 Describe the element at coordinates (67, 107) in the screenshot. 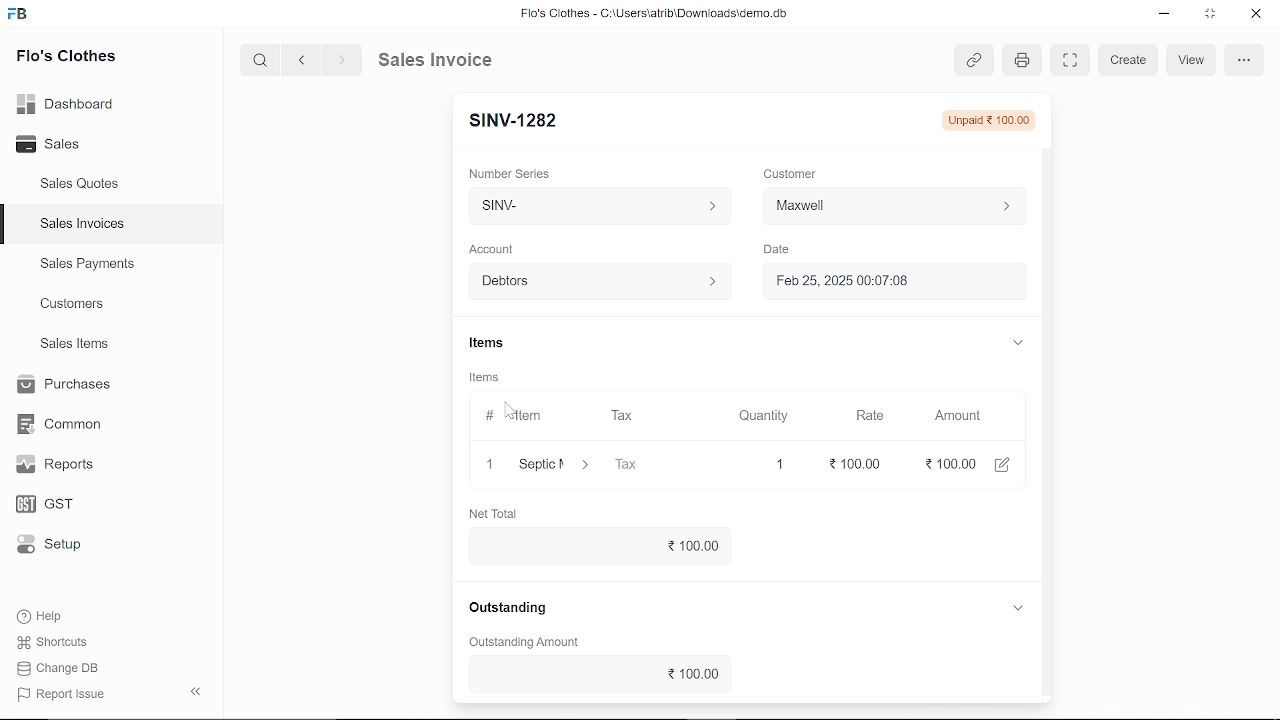

I see `Dashboard` at that location.